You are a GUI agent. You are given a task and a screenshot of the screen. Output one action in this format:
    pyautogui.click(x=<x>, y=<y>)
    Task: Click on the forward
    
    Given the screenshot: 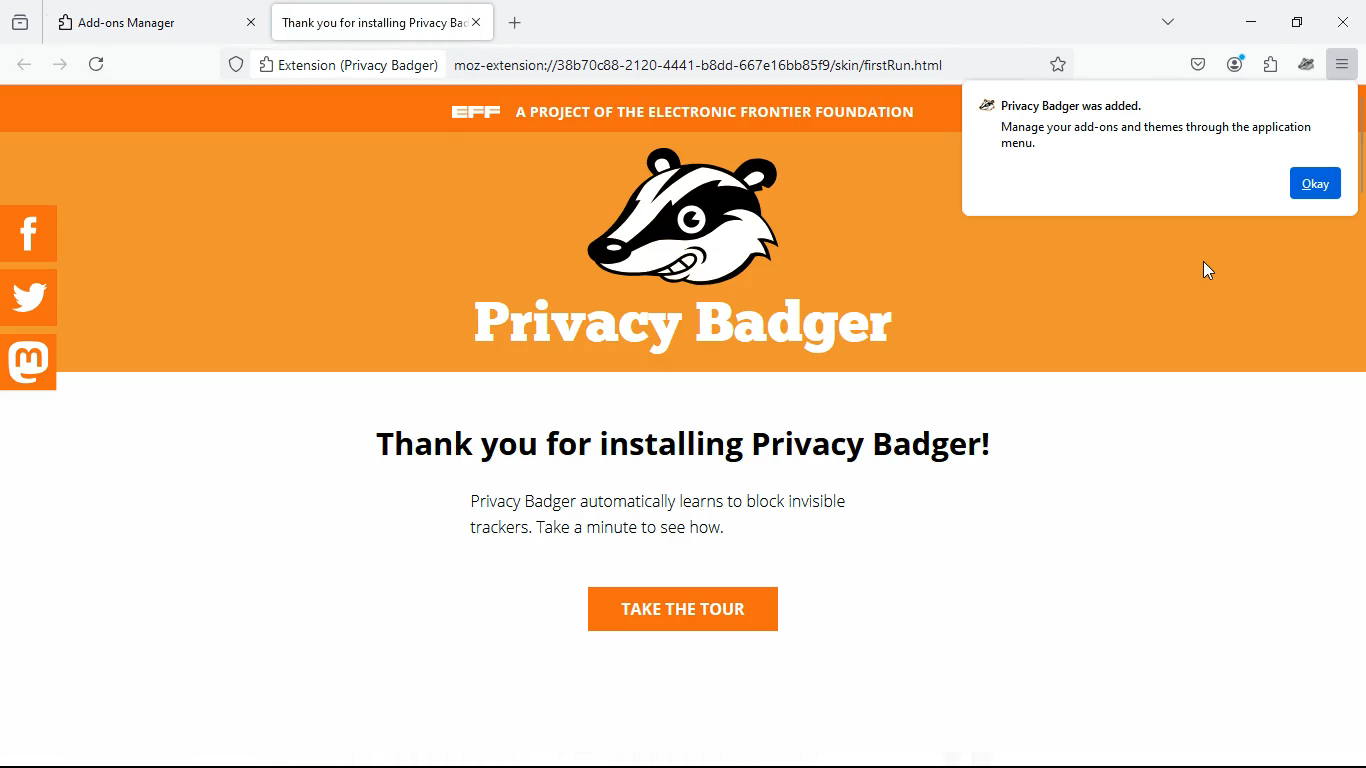 What is the action you would take?
    pyautogui.click(x=58, y=66)
    